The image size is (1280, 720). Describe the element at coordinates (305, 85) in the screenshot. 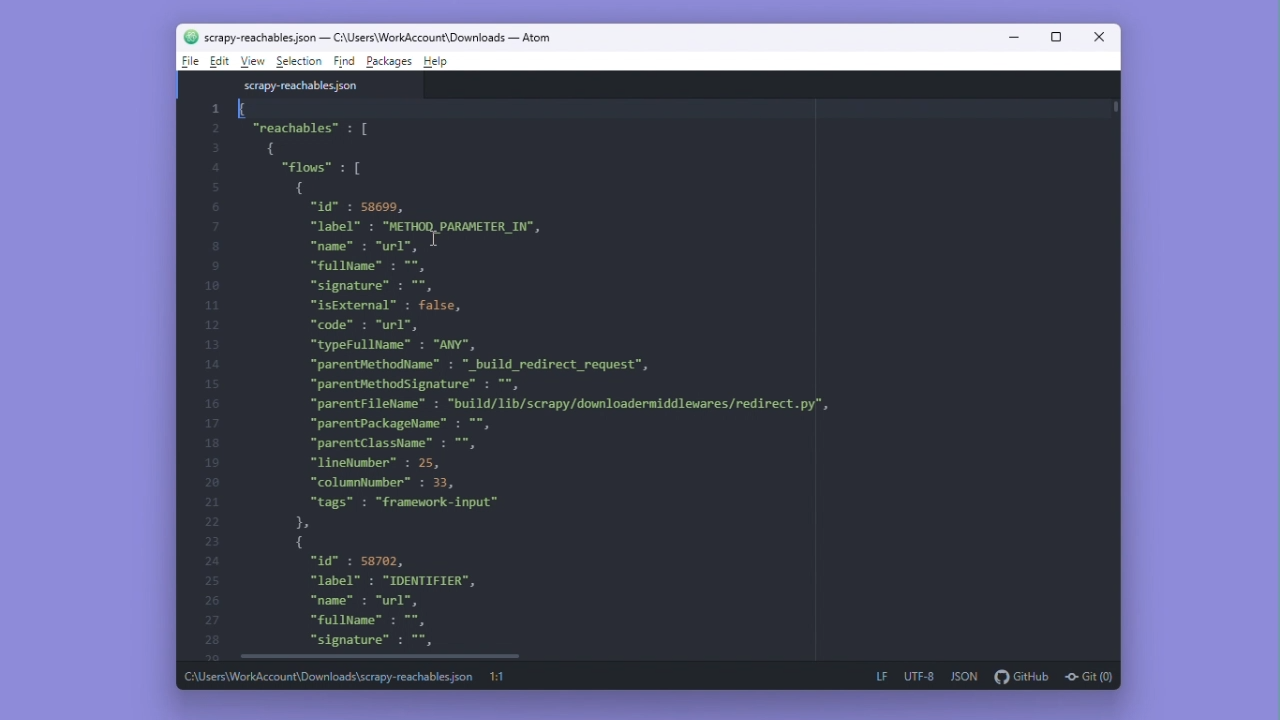

I see `scrappy-reachables.json` at that location.